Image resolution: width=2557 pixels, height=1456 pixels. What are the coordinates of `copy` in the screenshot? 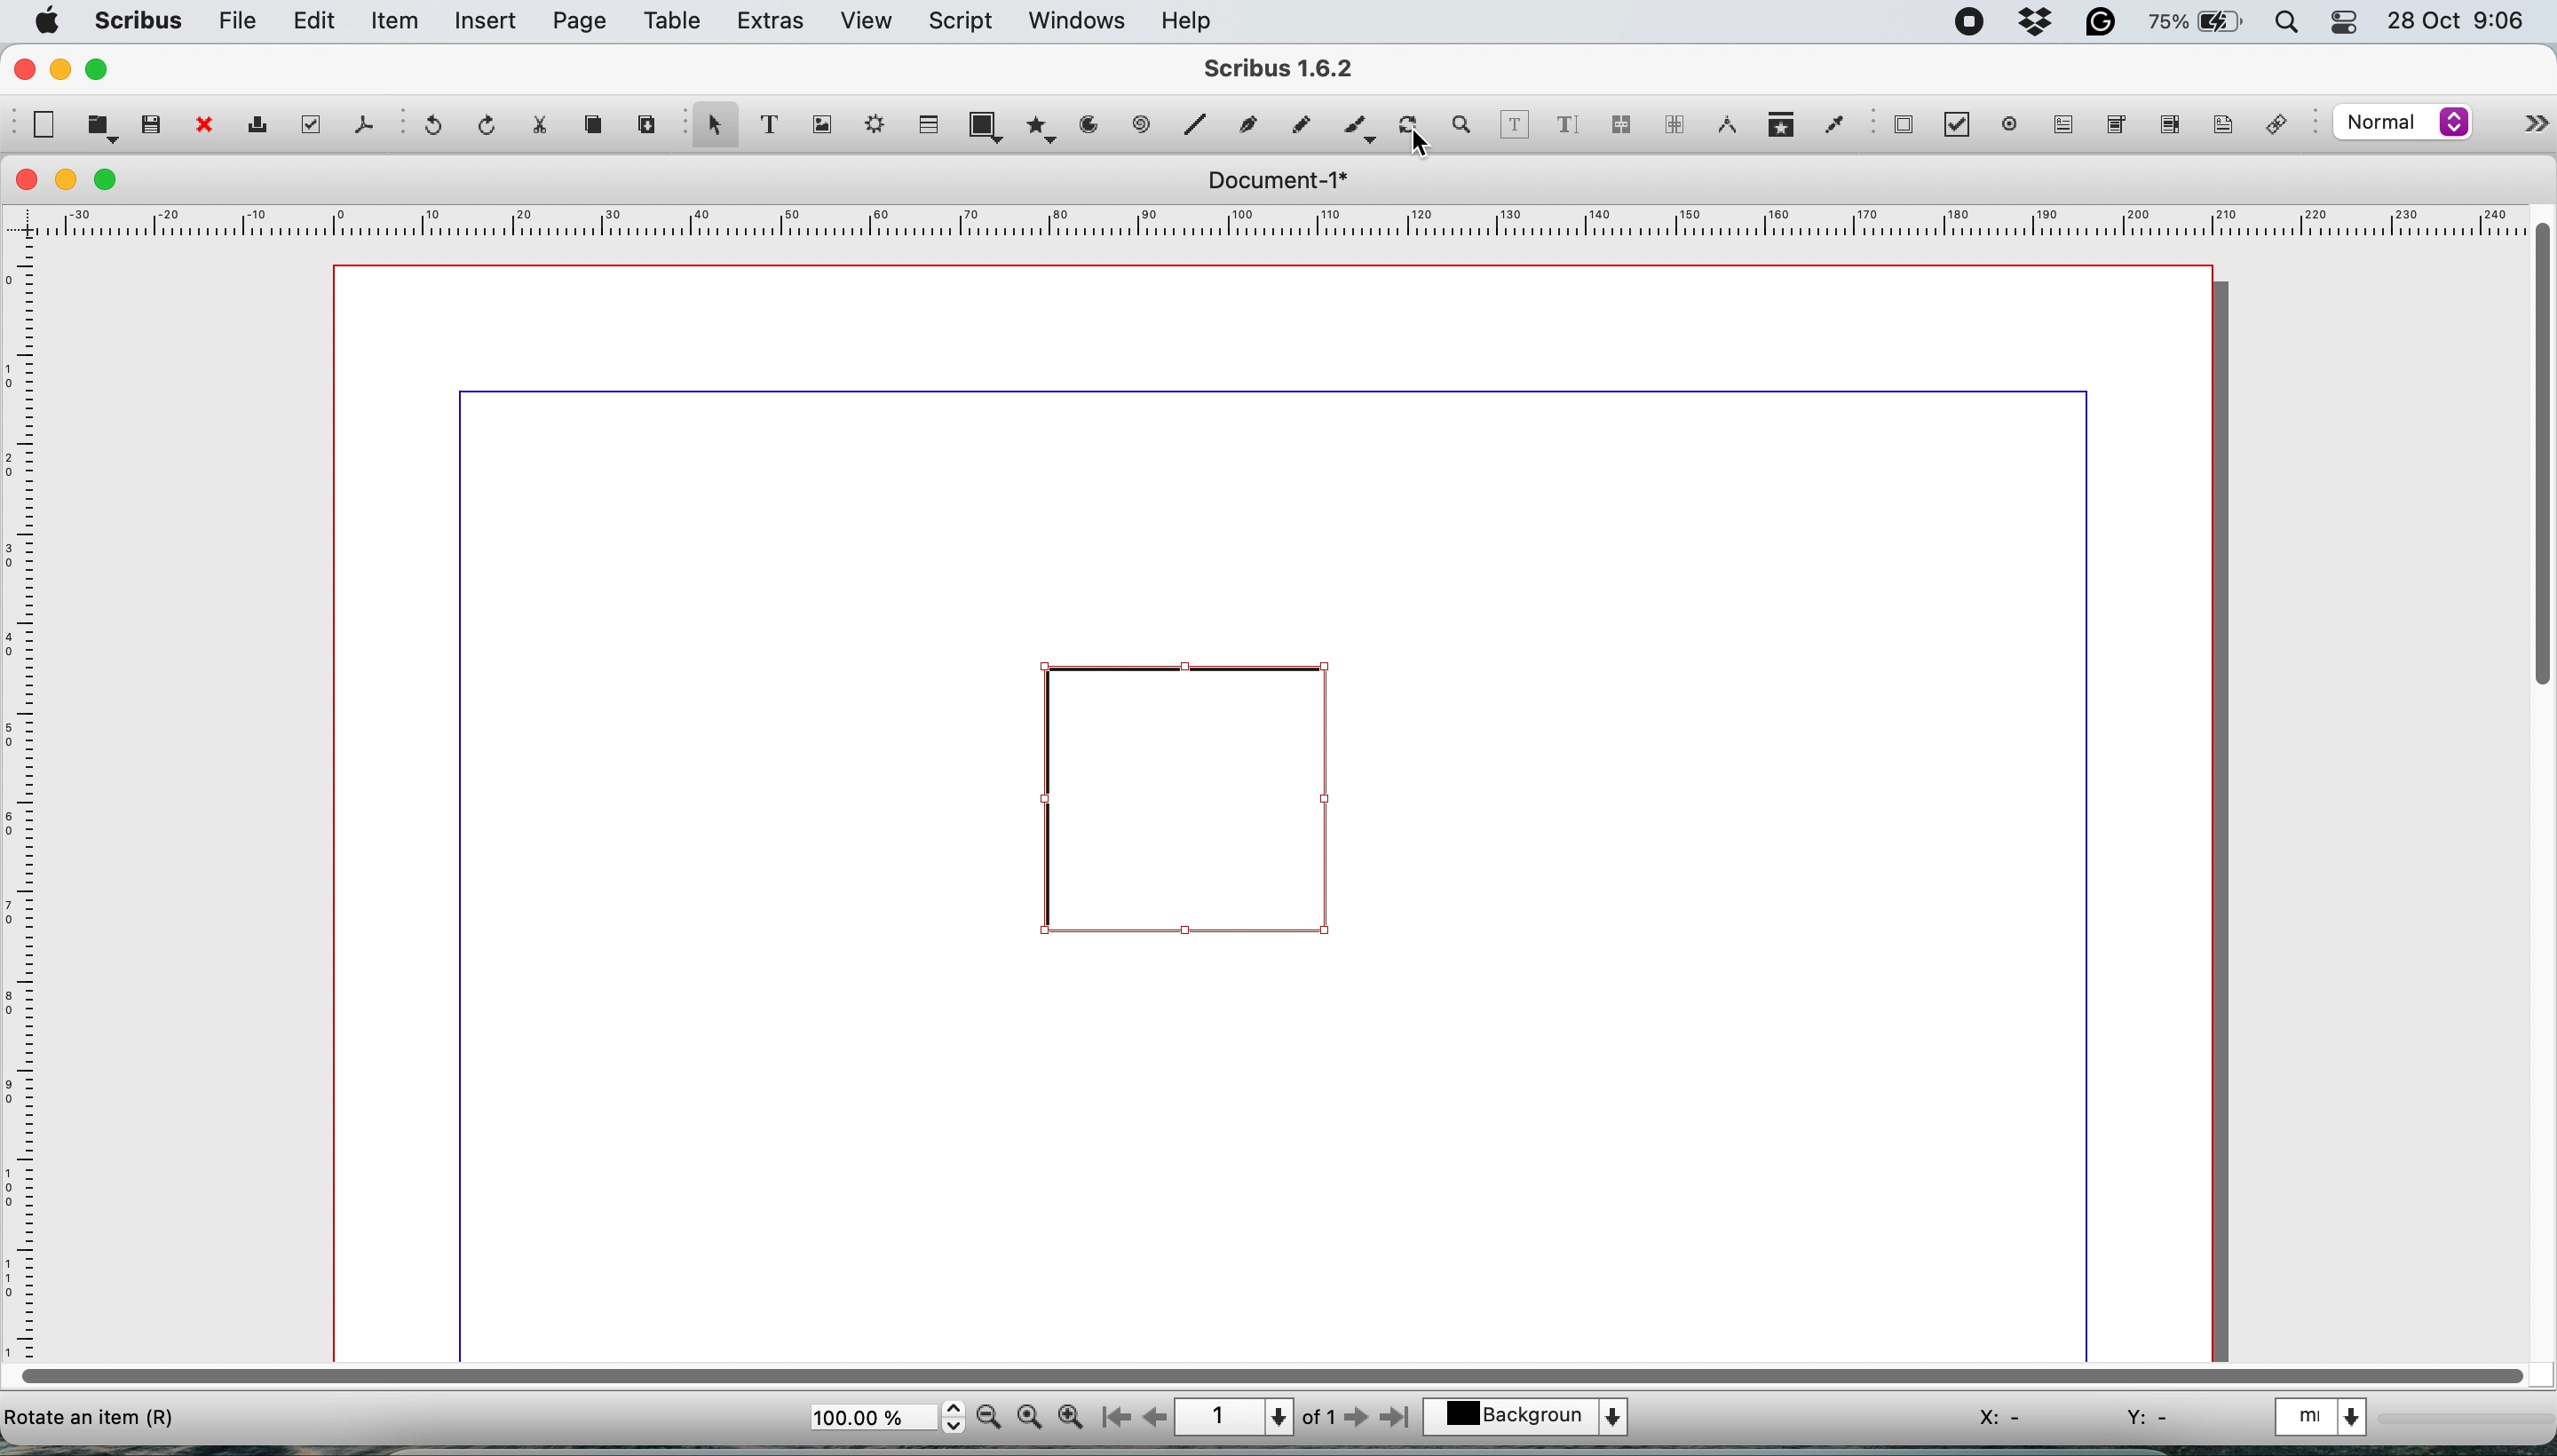 It's located at (599, 129).